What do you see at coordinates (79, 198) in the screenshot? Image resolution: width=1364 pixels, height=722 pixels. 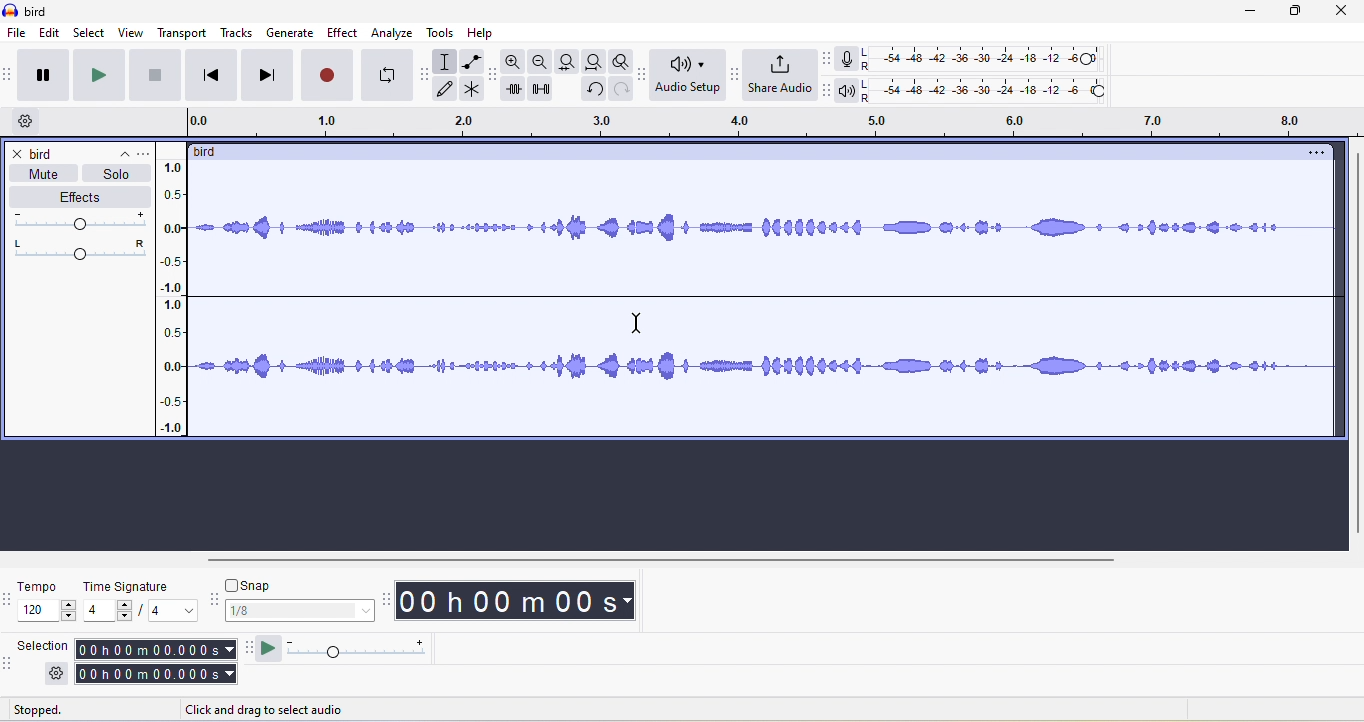 I see `effects` at bounding box center [79, 198].